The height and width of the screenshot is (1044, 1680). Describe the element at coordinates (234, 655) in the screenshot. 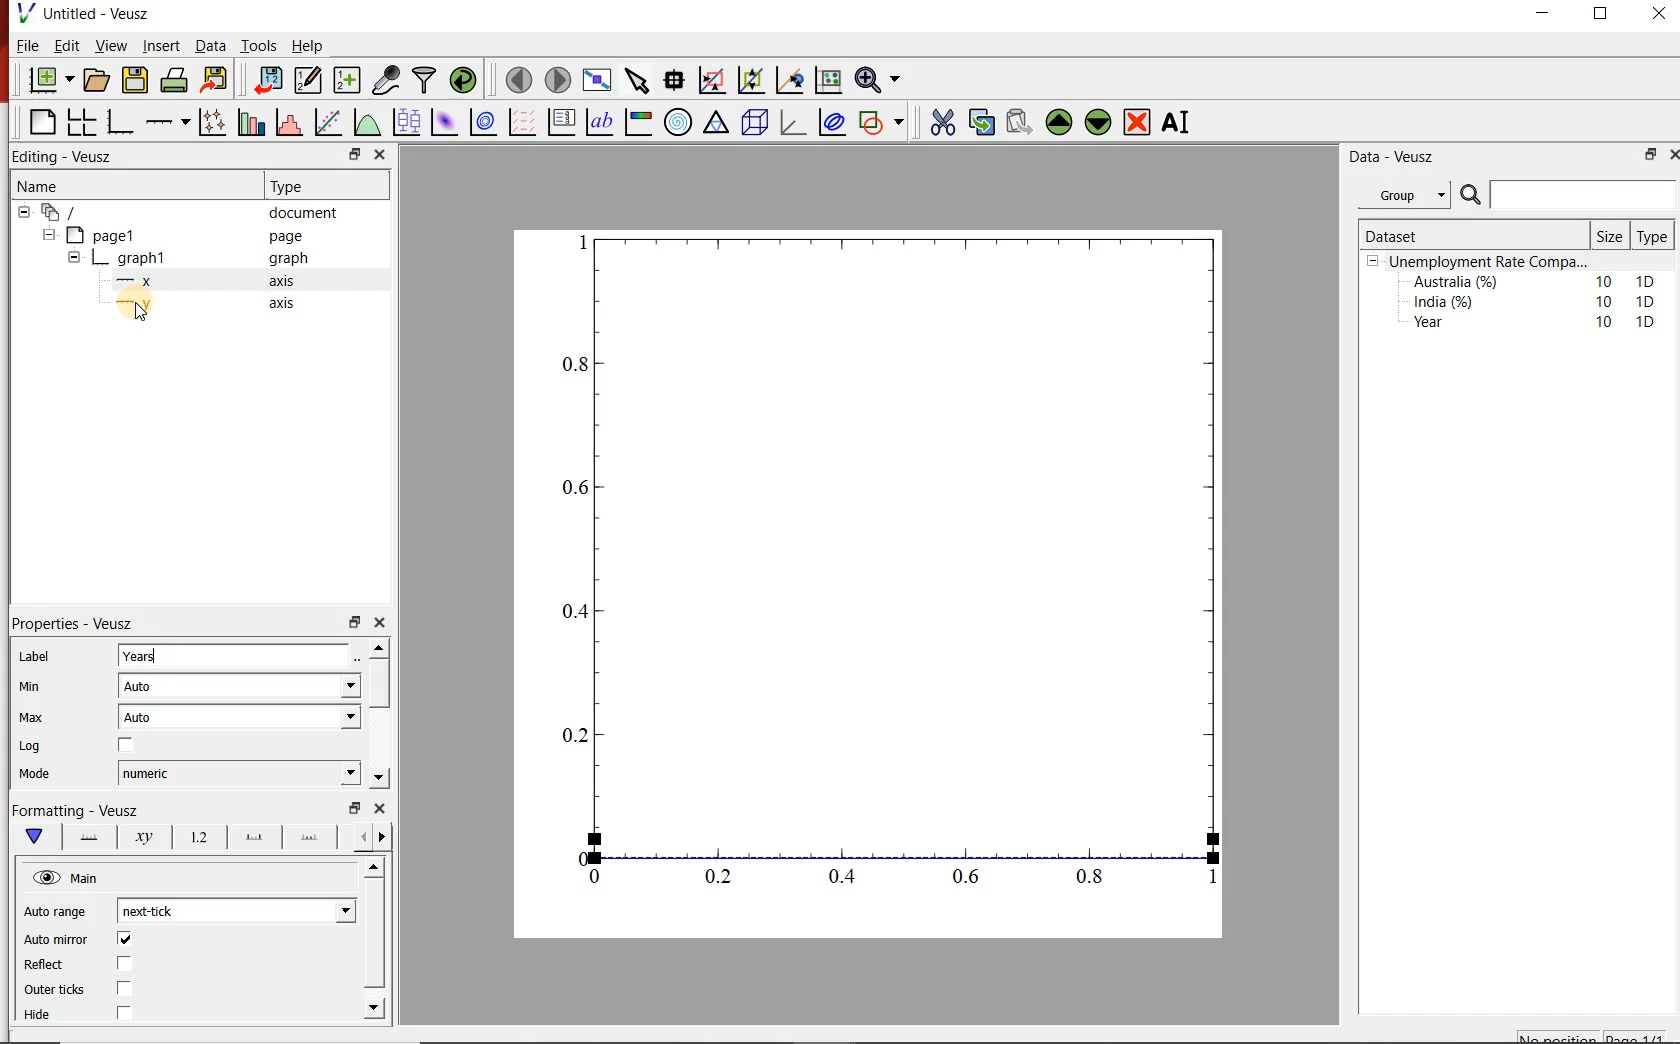

I see `years` at that location.